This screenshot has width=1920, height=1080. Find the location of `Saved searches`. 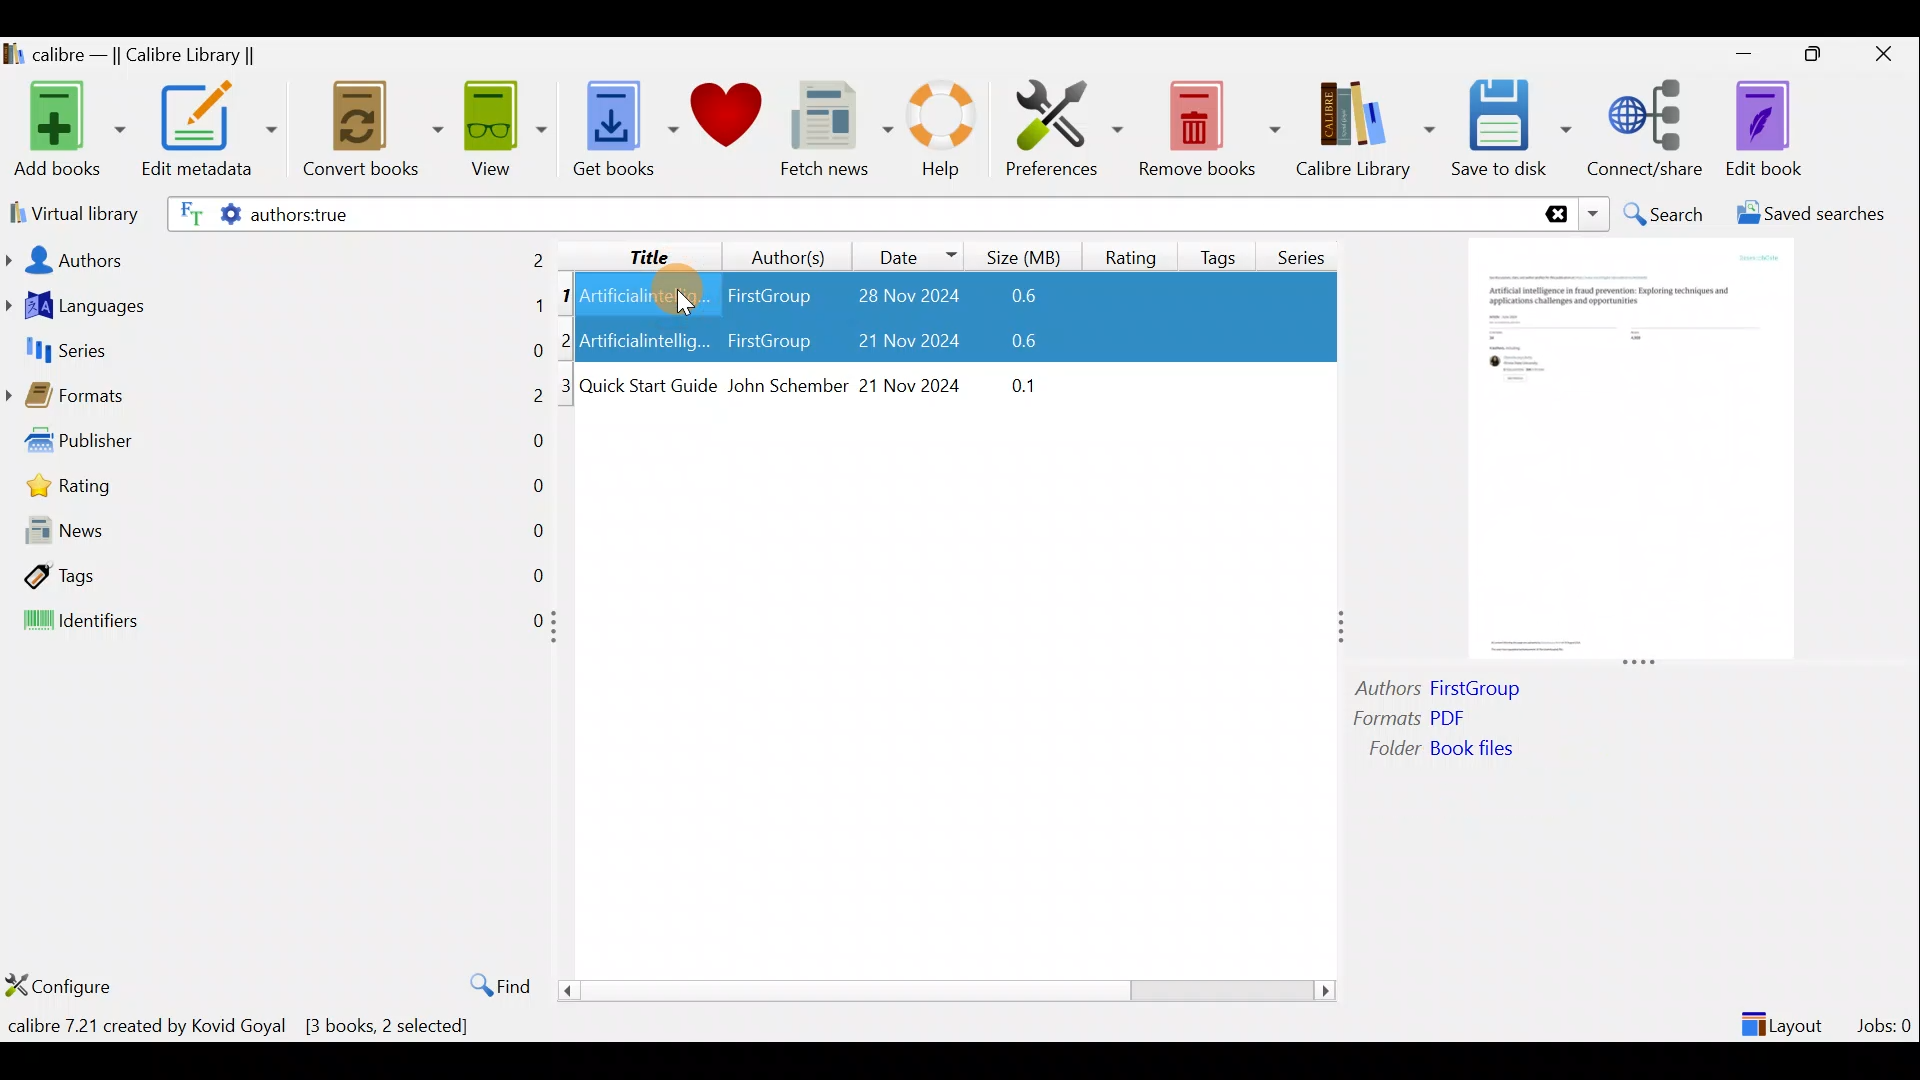

Saved searches is located at coordinates (1817, 216).